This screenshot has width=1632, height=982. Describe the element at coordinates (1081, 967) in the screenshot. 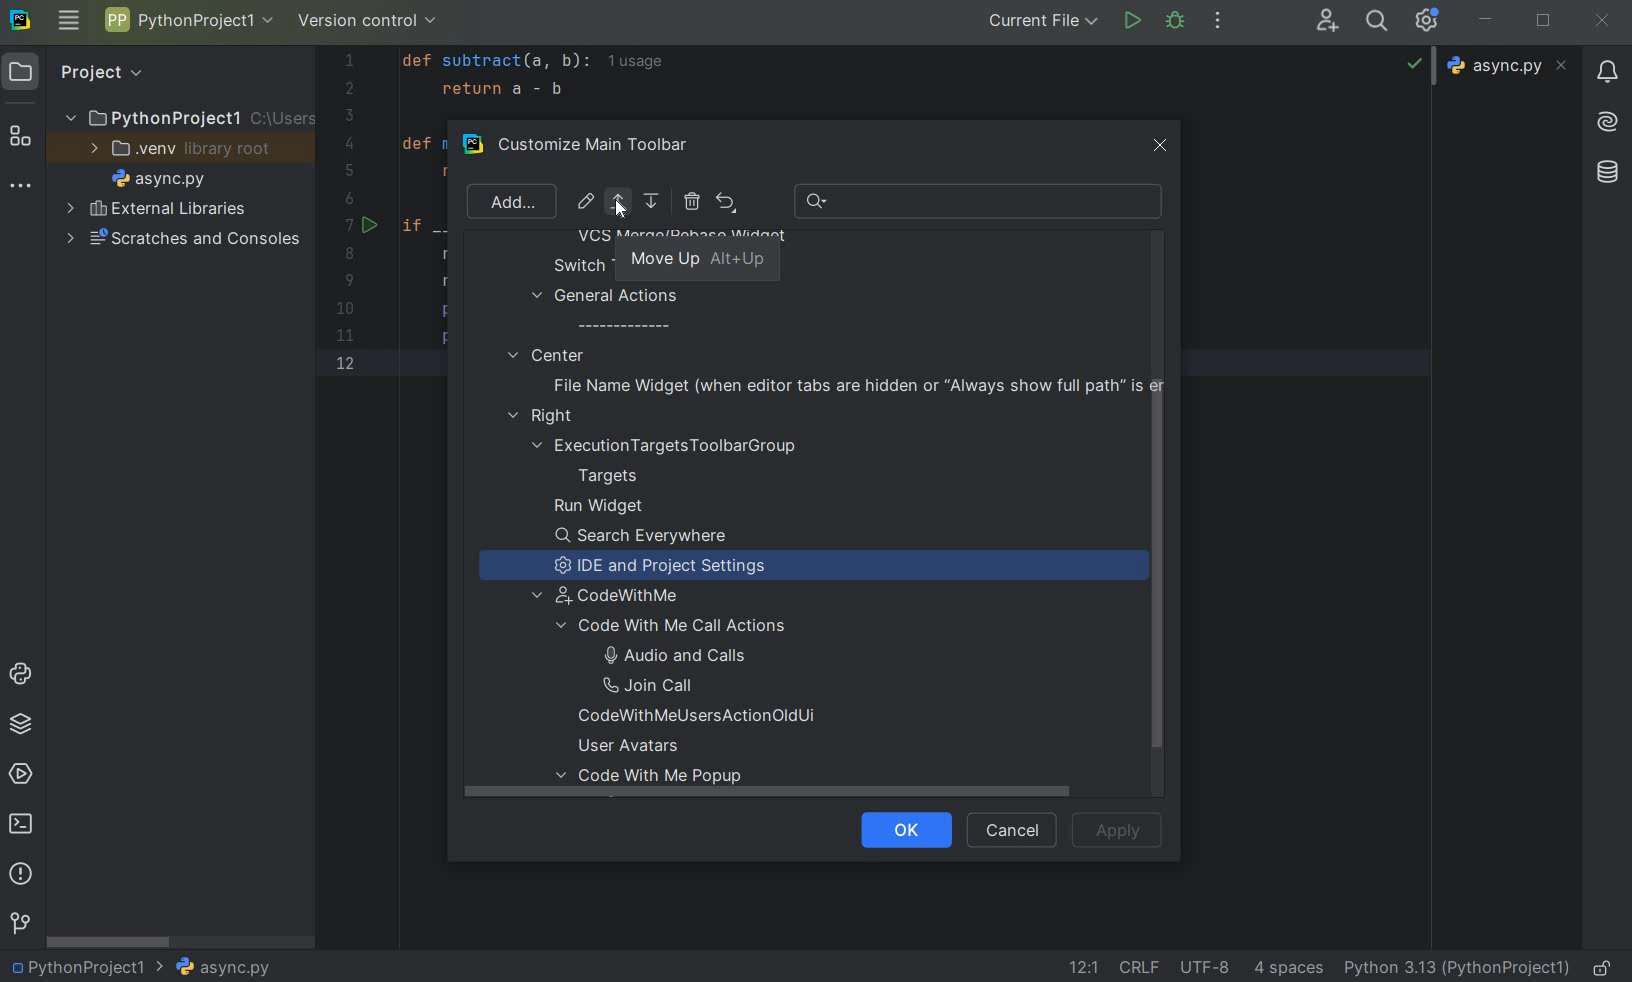

I see `GO TO LINE` at that location.